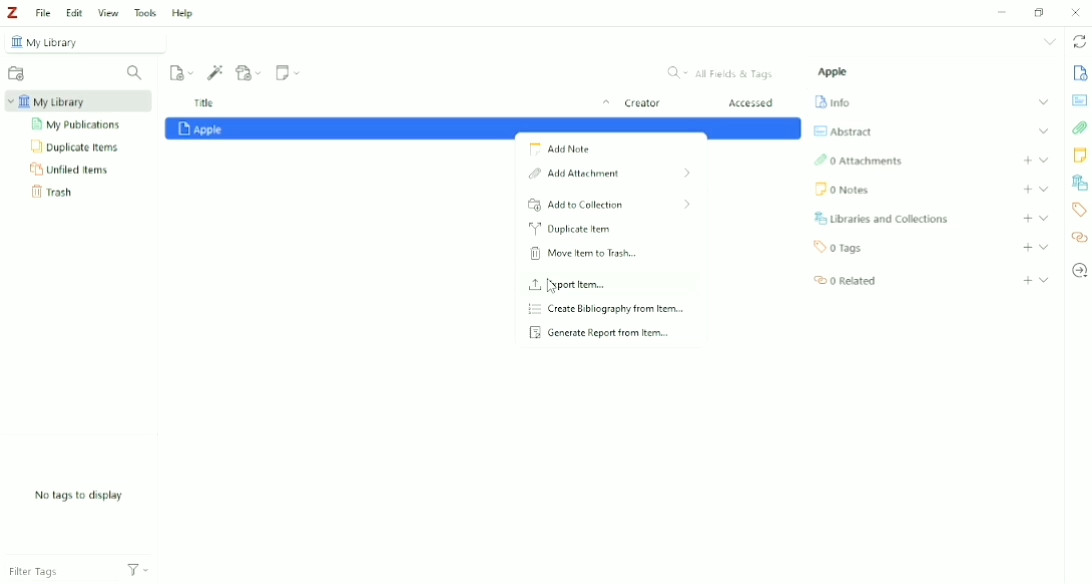 Image resolution: width=1092 pixels, height=584 pixels. I want to click on View, so click(109, 12).